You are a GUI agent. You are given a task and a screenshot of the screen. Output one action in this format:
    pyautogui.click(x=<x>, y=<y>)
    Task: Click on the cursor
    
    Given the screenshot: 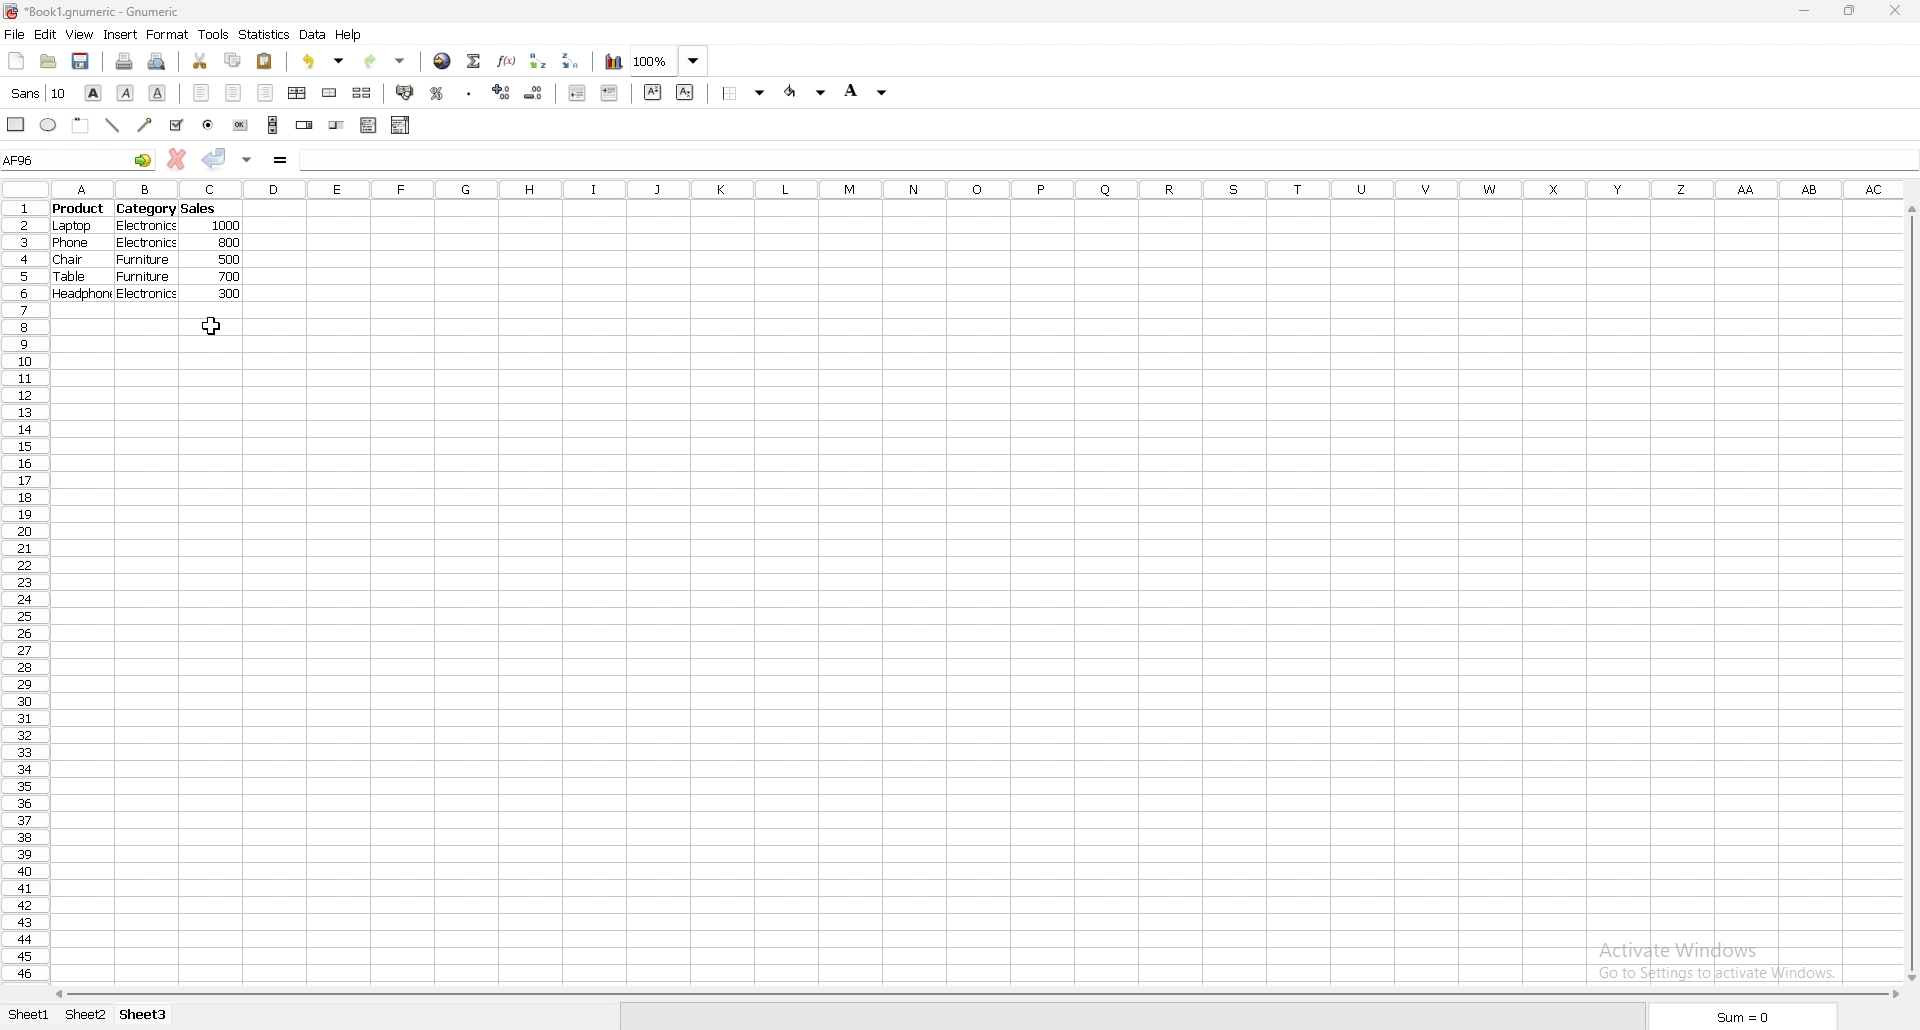 What is the action you would take?
    pyautogui.click(x=210, y=326)
    